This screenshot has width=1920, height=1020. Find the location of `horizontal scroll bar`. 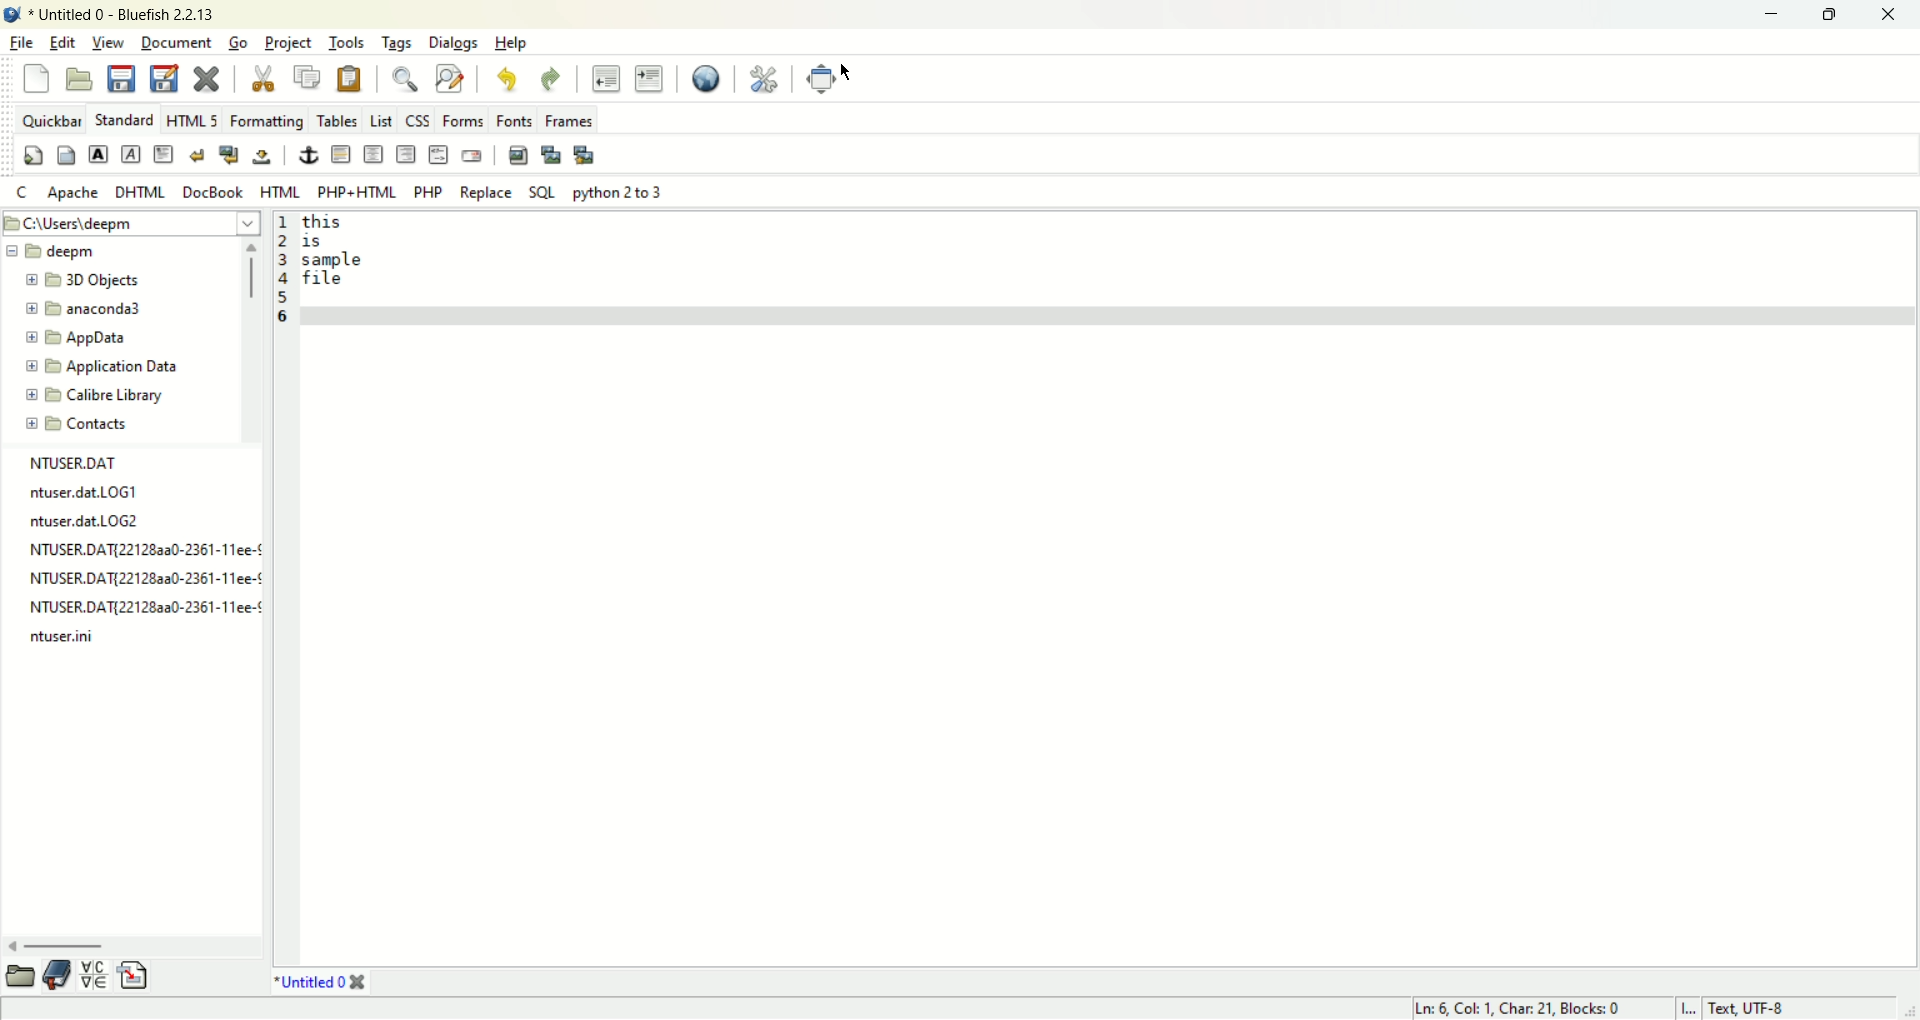

horizontal scroll bar is located at coordinates (128, 947).